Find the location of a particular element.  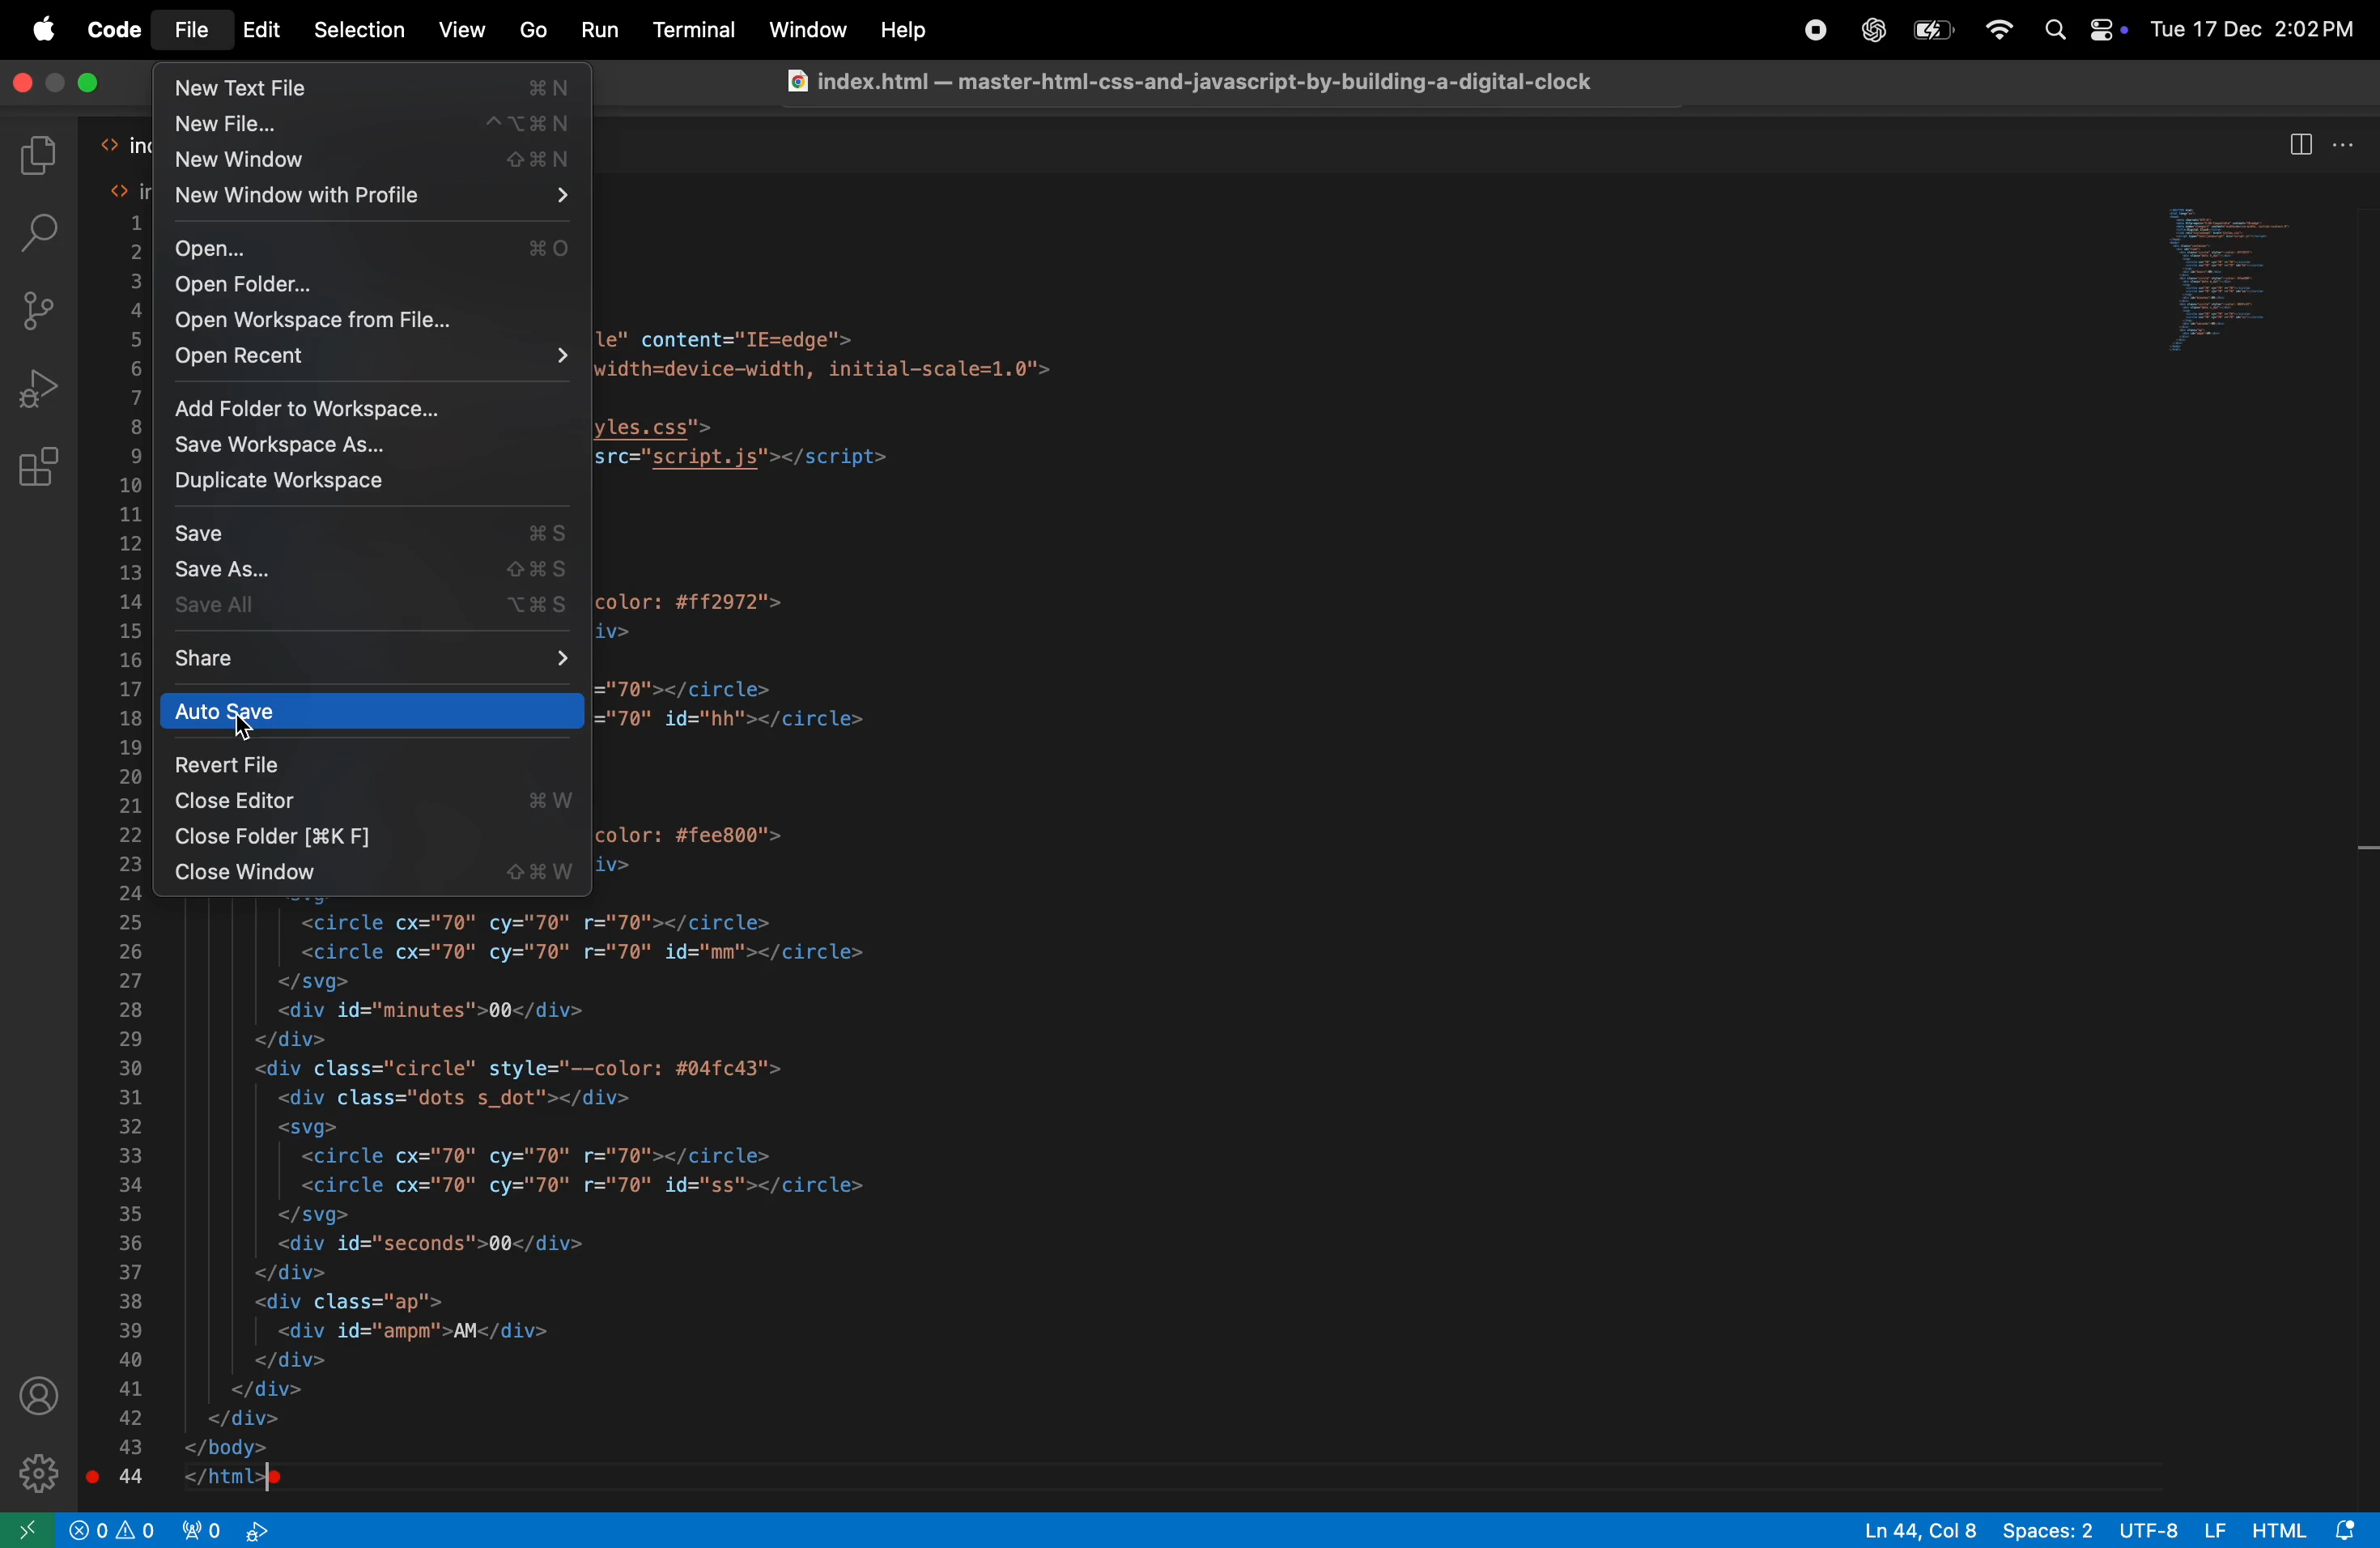

spaces 2 is located at coordinates (2047, 1529).